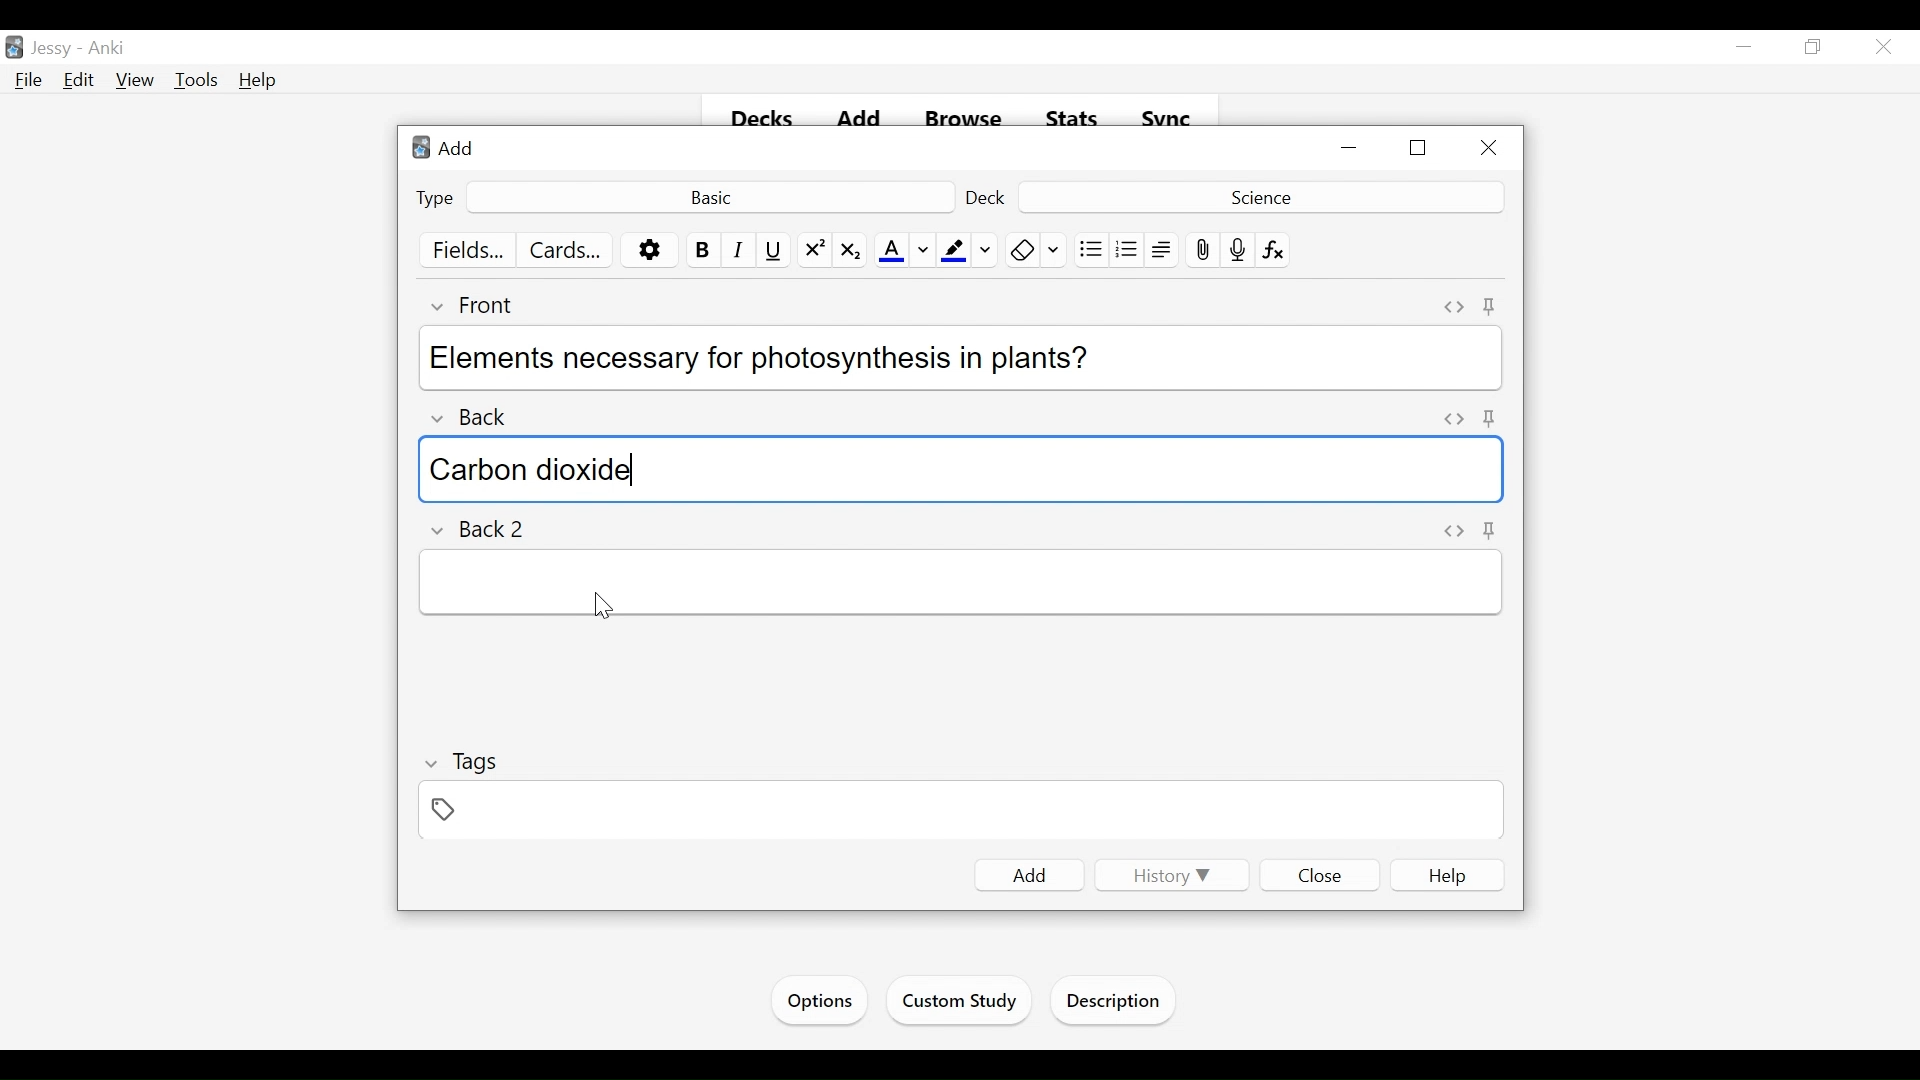 The image size is (1920, 1080). I want to click on Anki Desktop Icon, so click(14, 48).